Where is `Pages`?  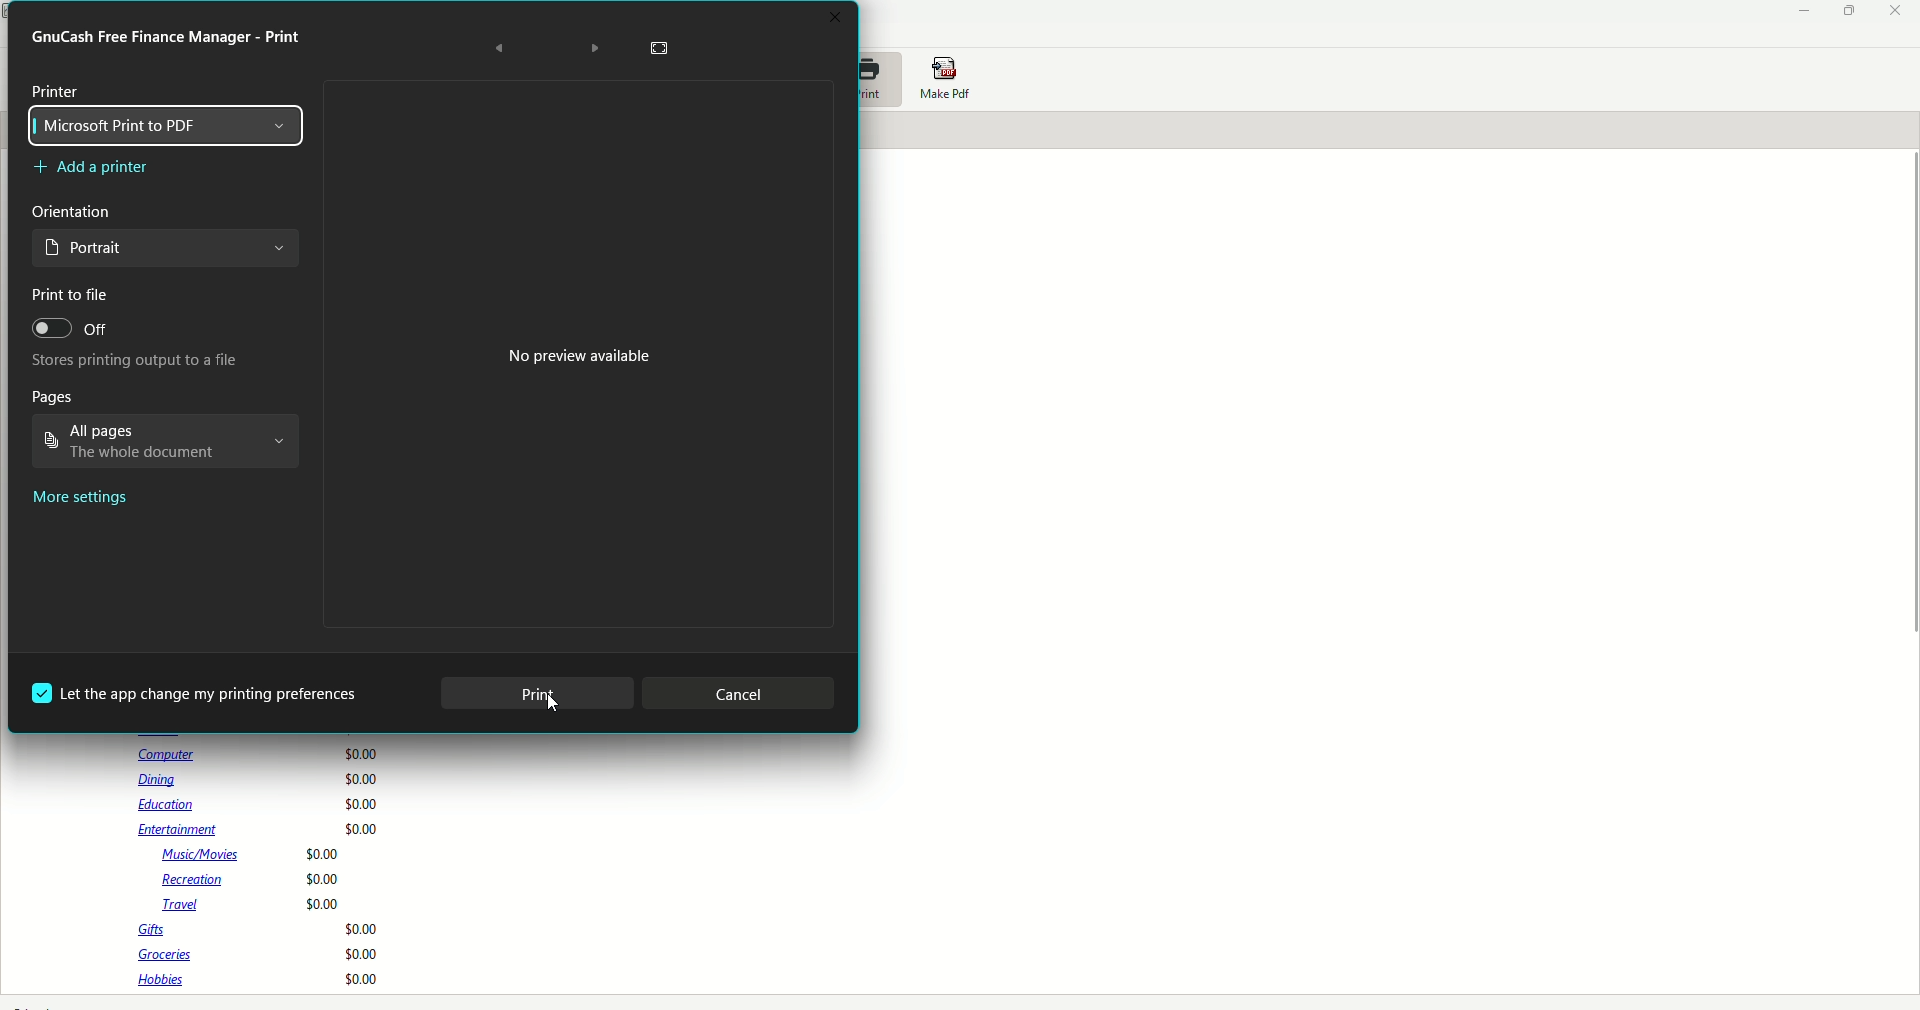 Pages is located at coordinates (53, 396).